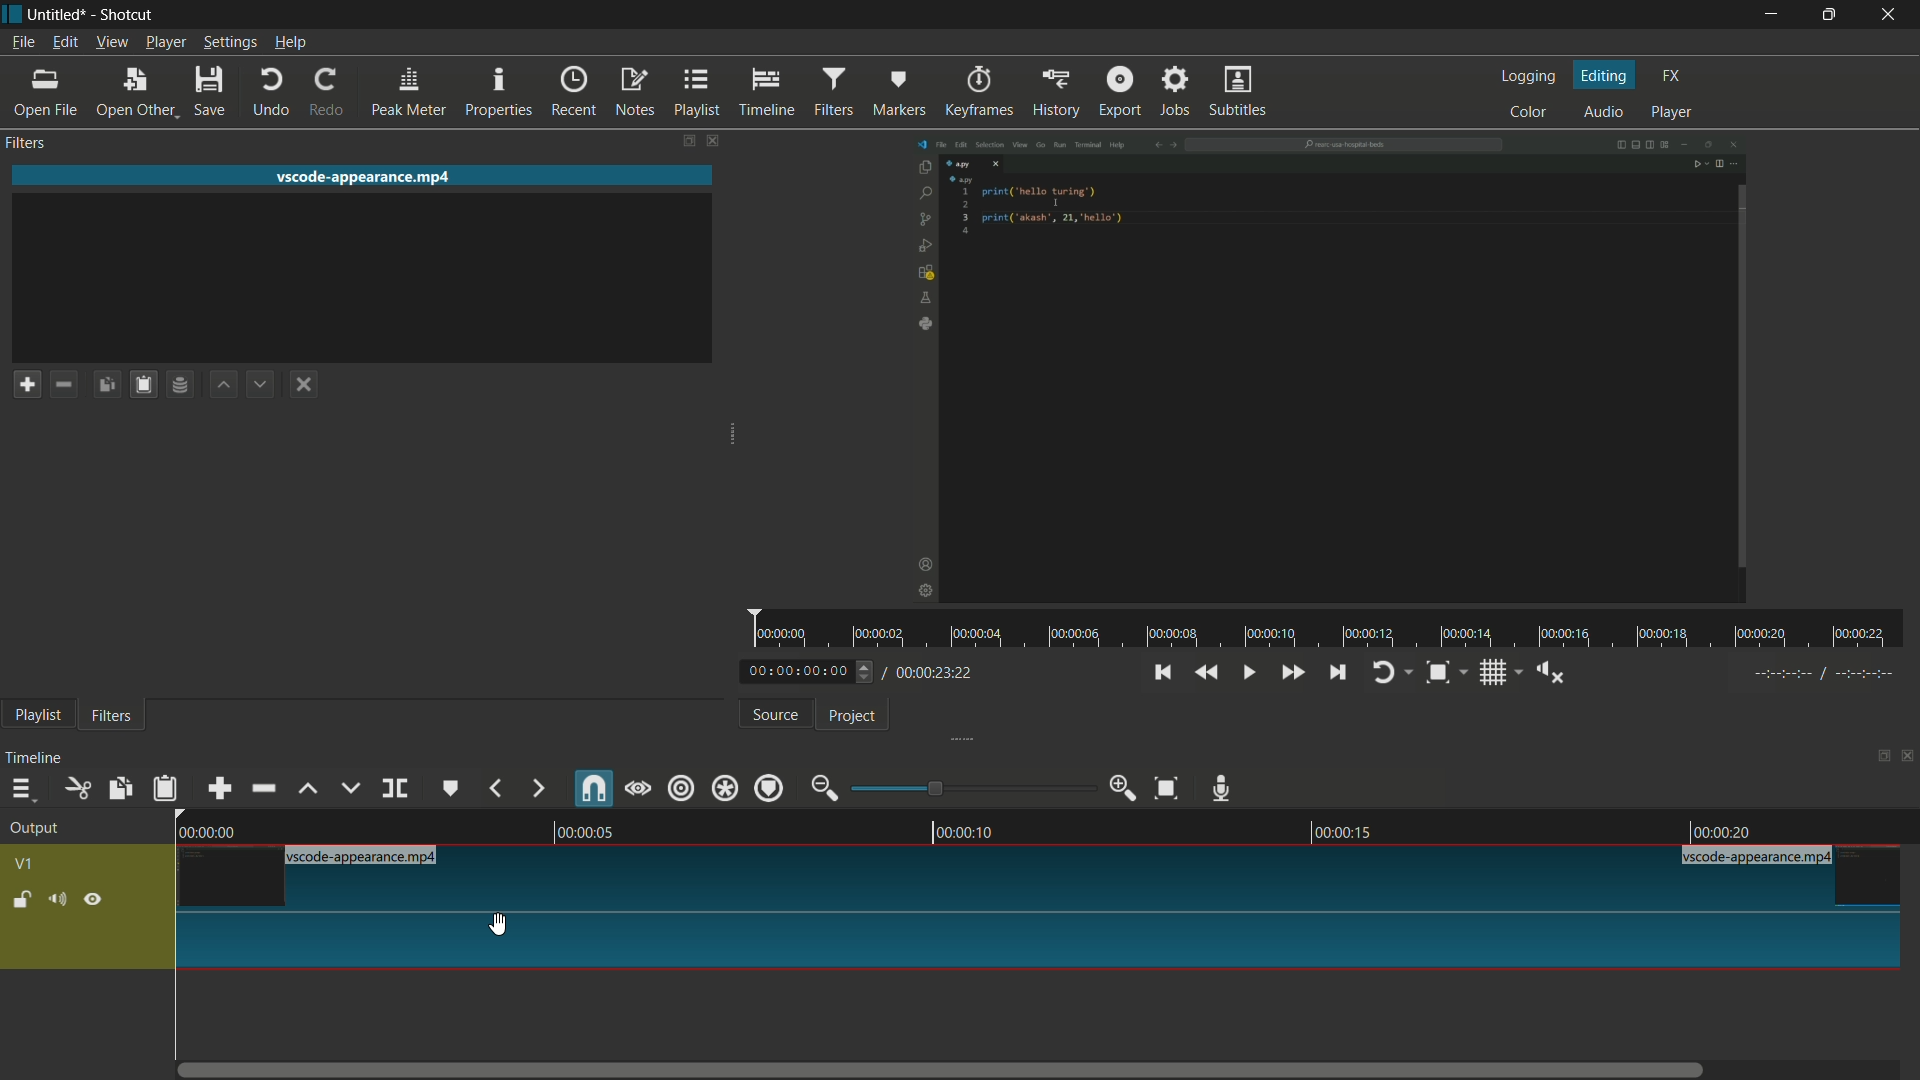  I want to click on snap, so click(596, 788).